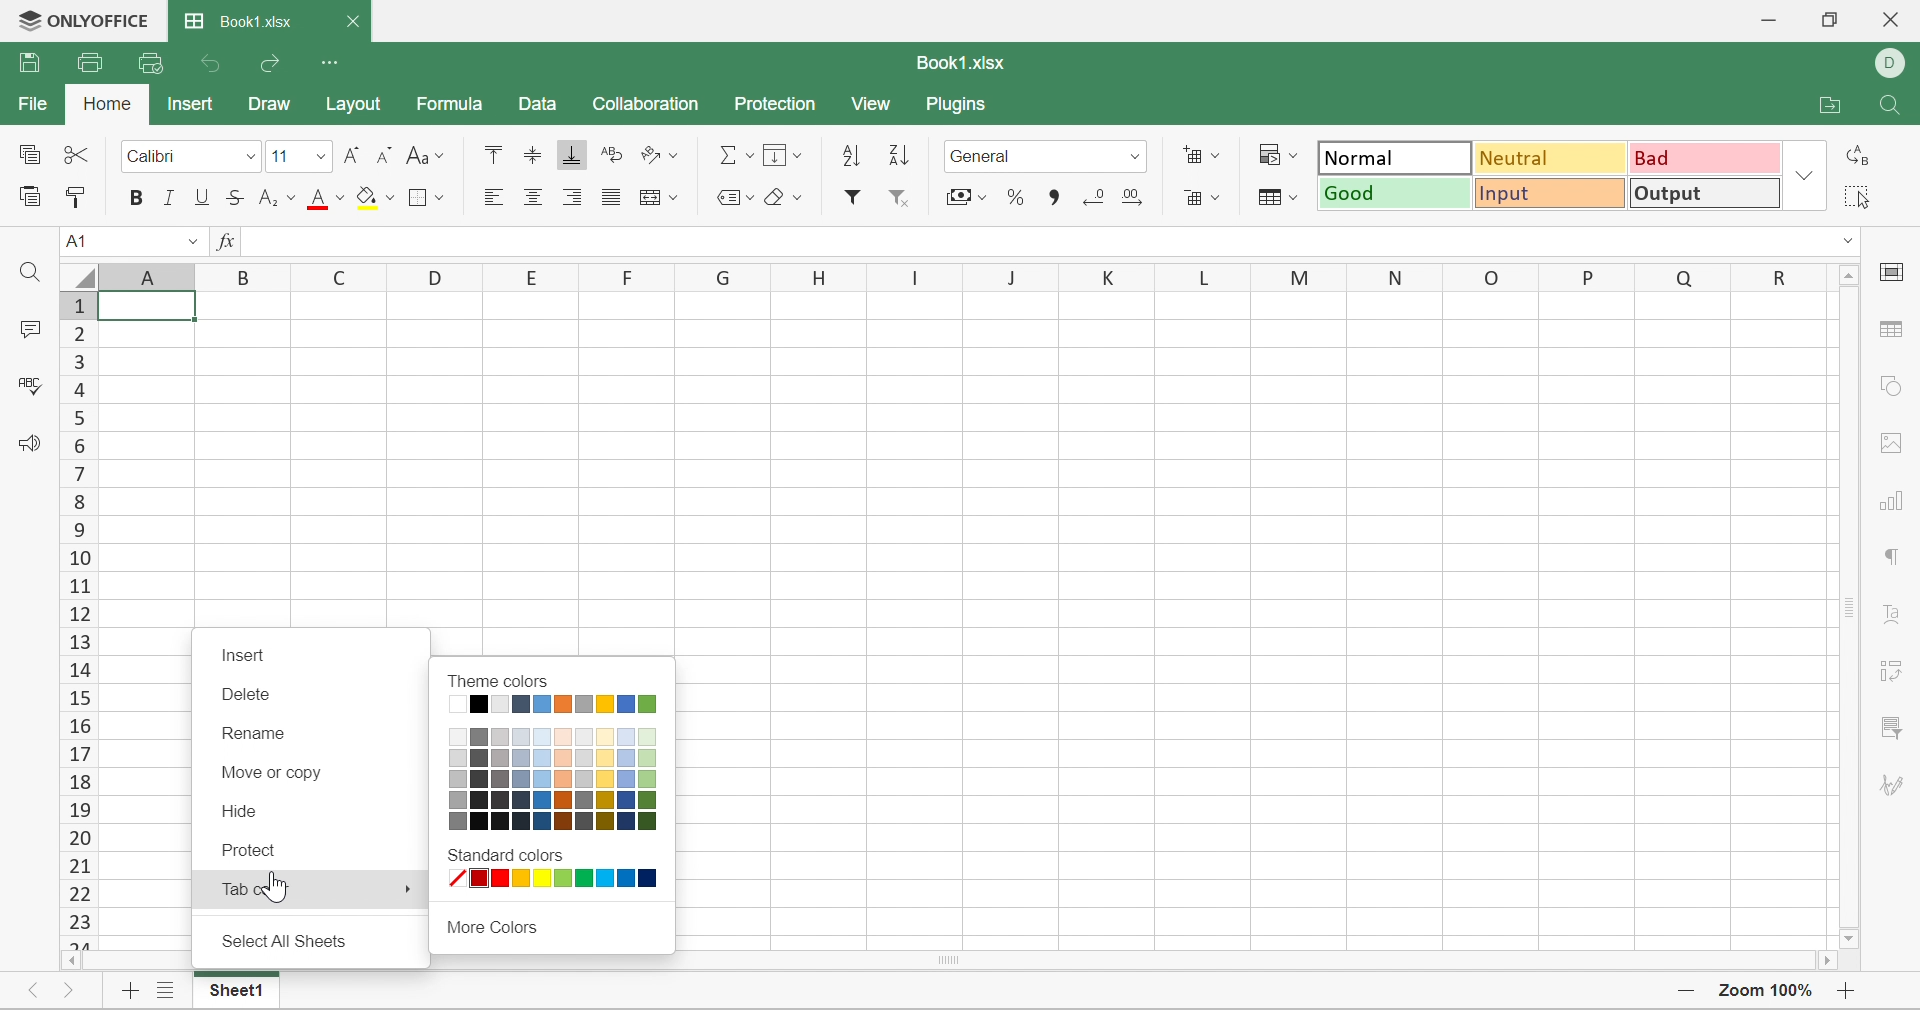 This screenshot has height=1010, width=1920. I want to click on Find, so click(28, 275).